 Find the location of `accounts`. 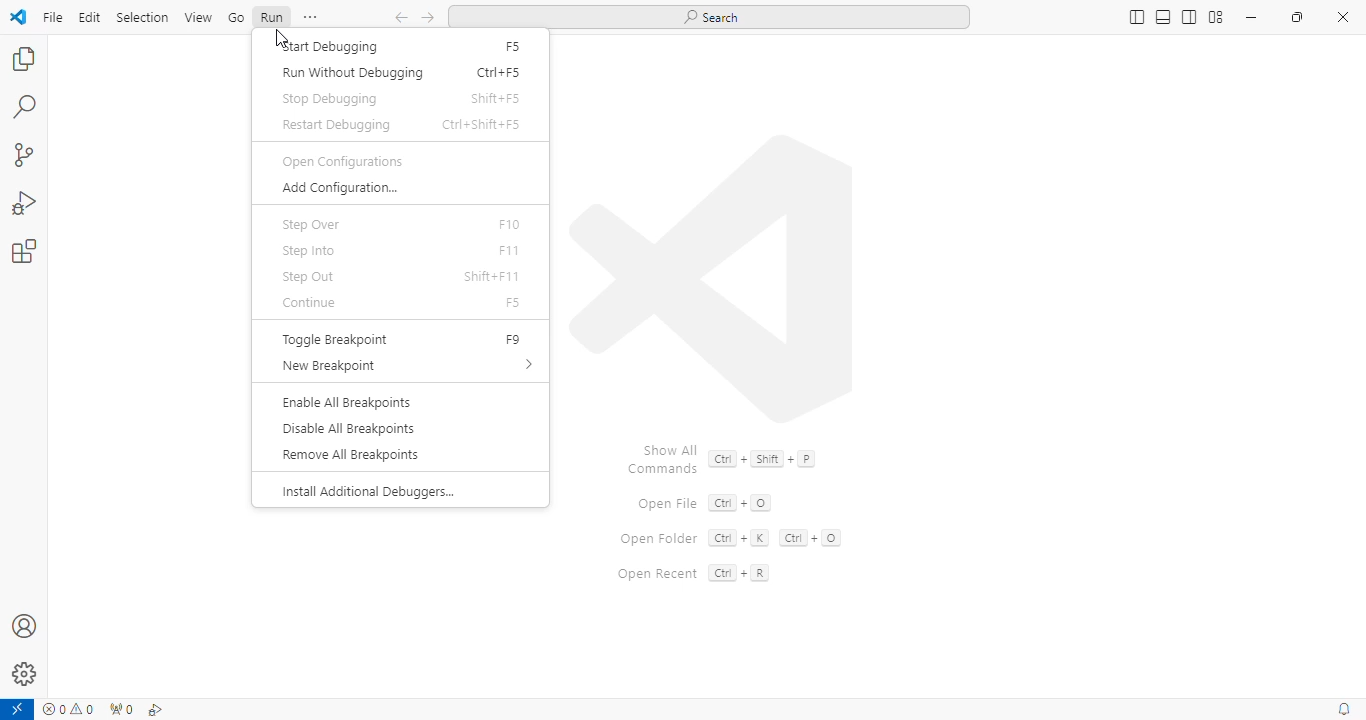

accounts is located at coordinates (25, 625).